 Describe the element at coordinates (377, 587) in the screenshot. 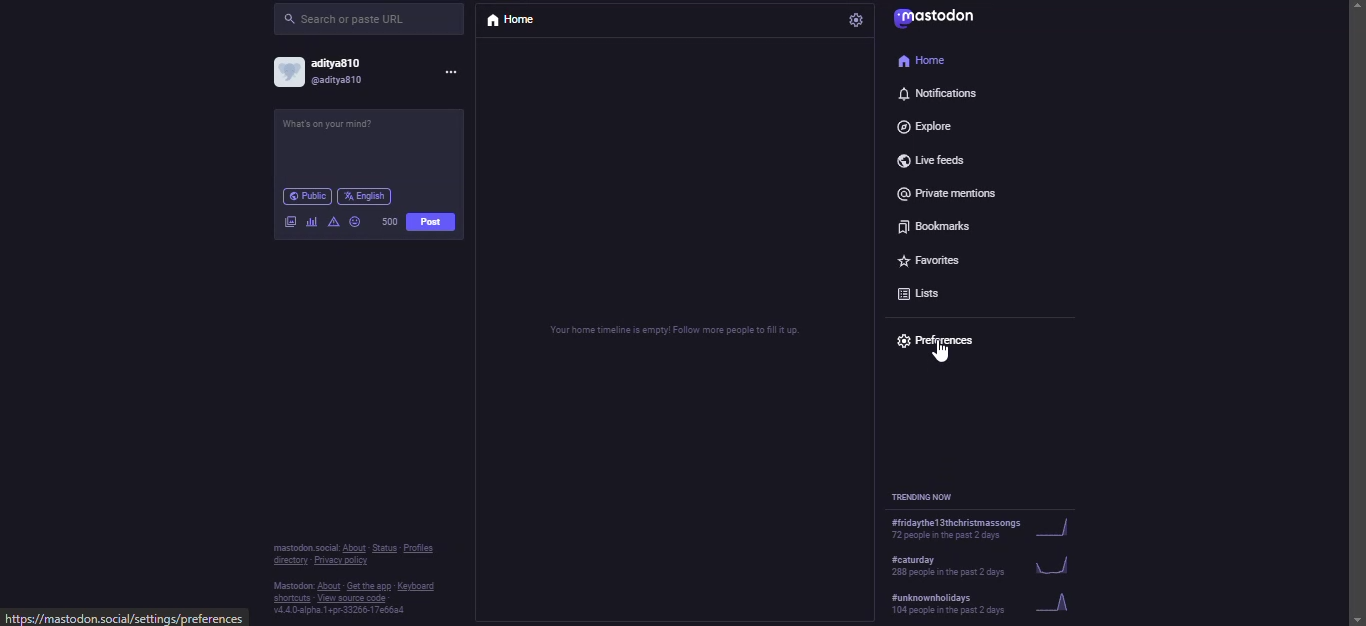

I see `About • Get the app • Keyboard` at that location.